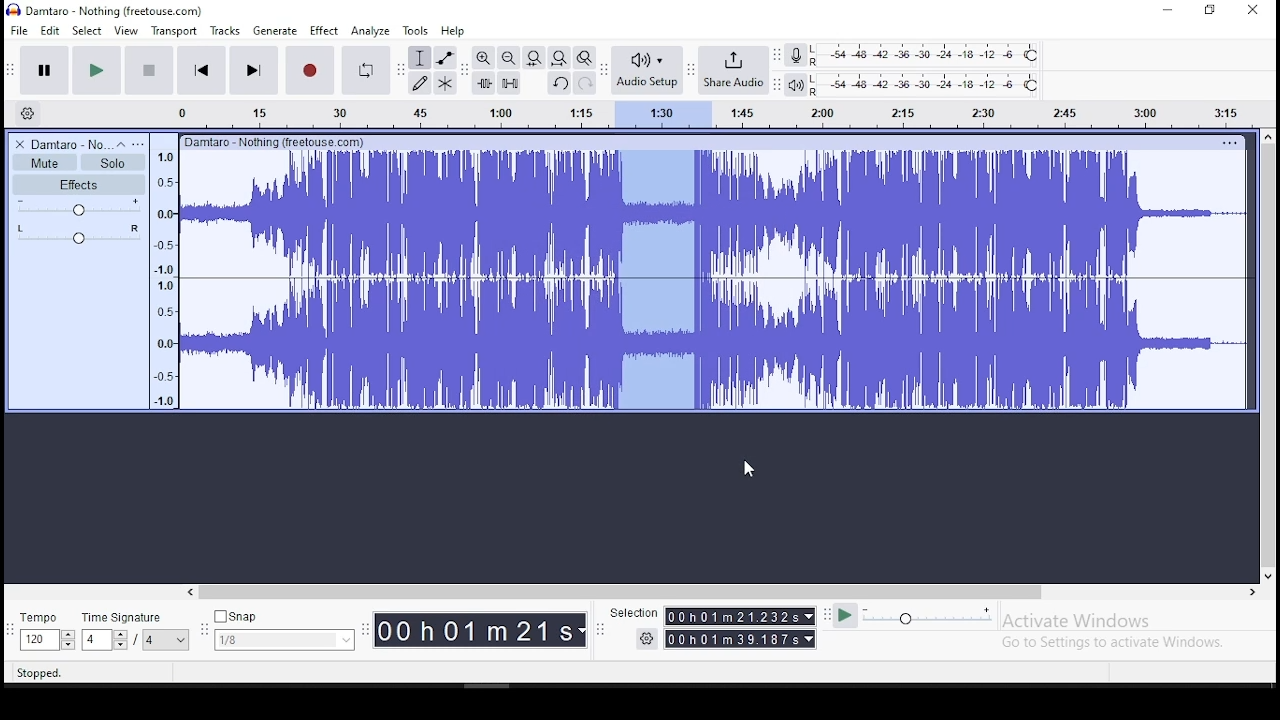  Describe the element at coordinates (79, 184) in the screenshot. I see `effects` at that location.